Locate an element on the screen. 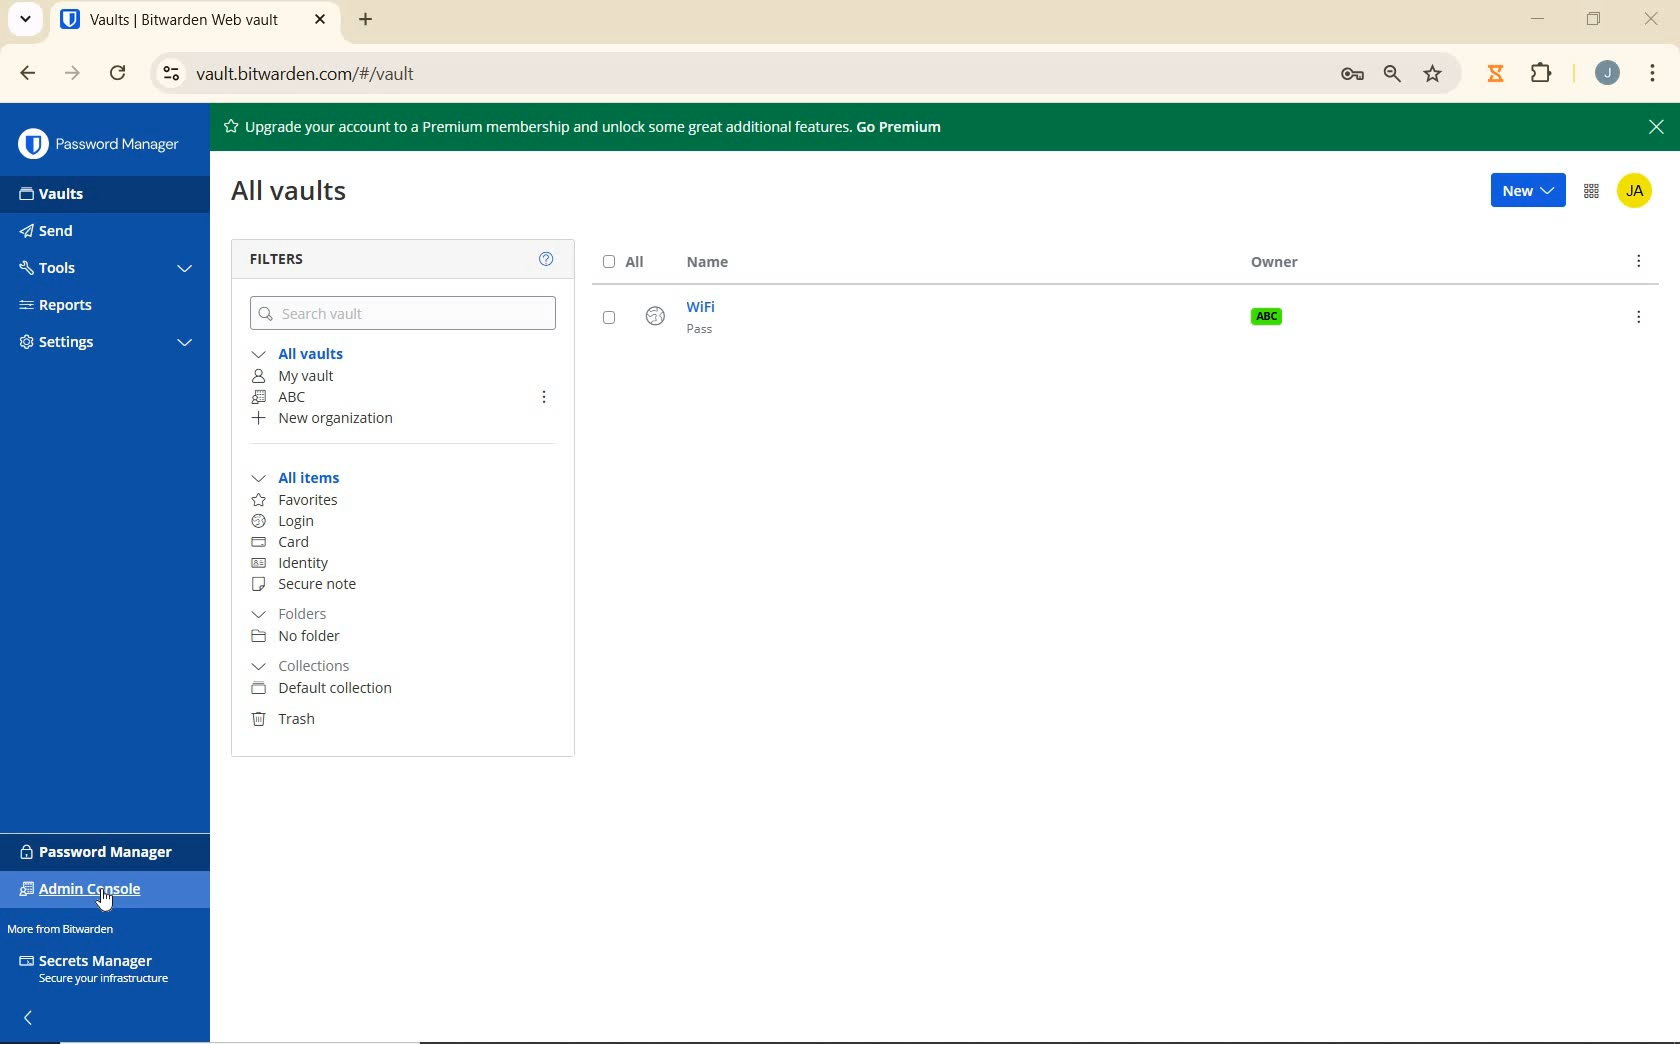 Image resolution: width=1680 pixels, height=1044 pixels. CLOSE is located at coordinates (1655, 128).